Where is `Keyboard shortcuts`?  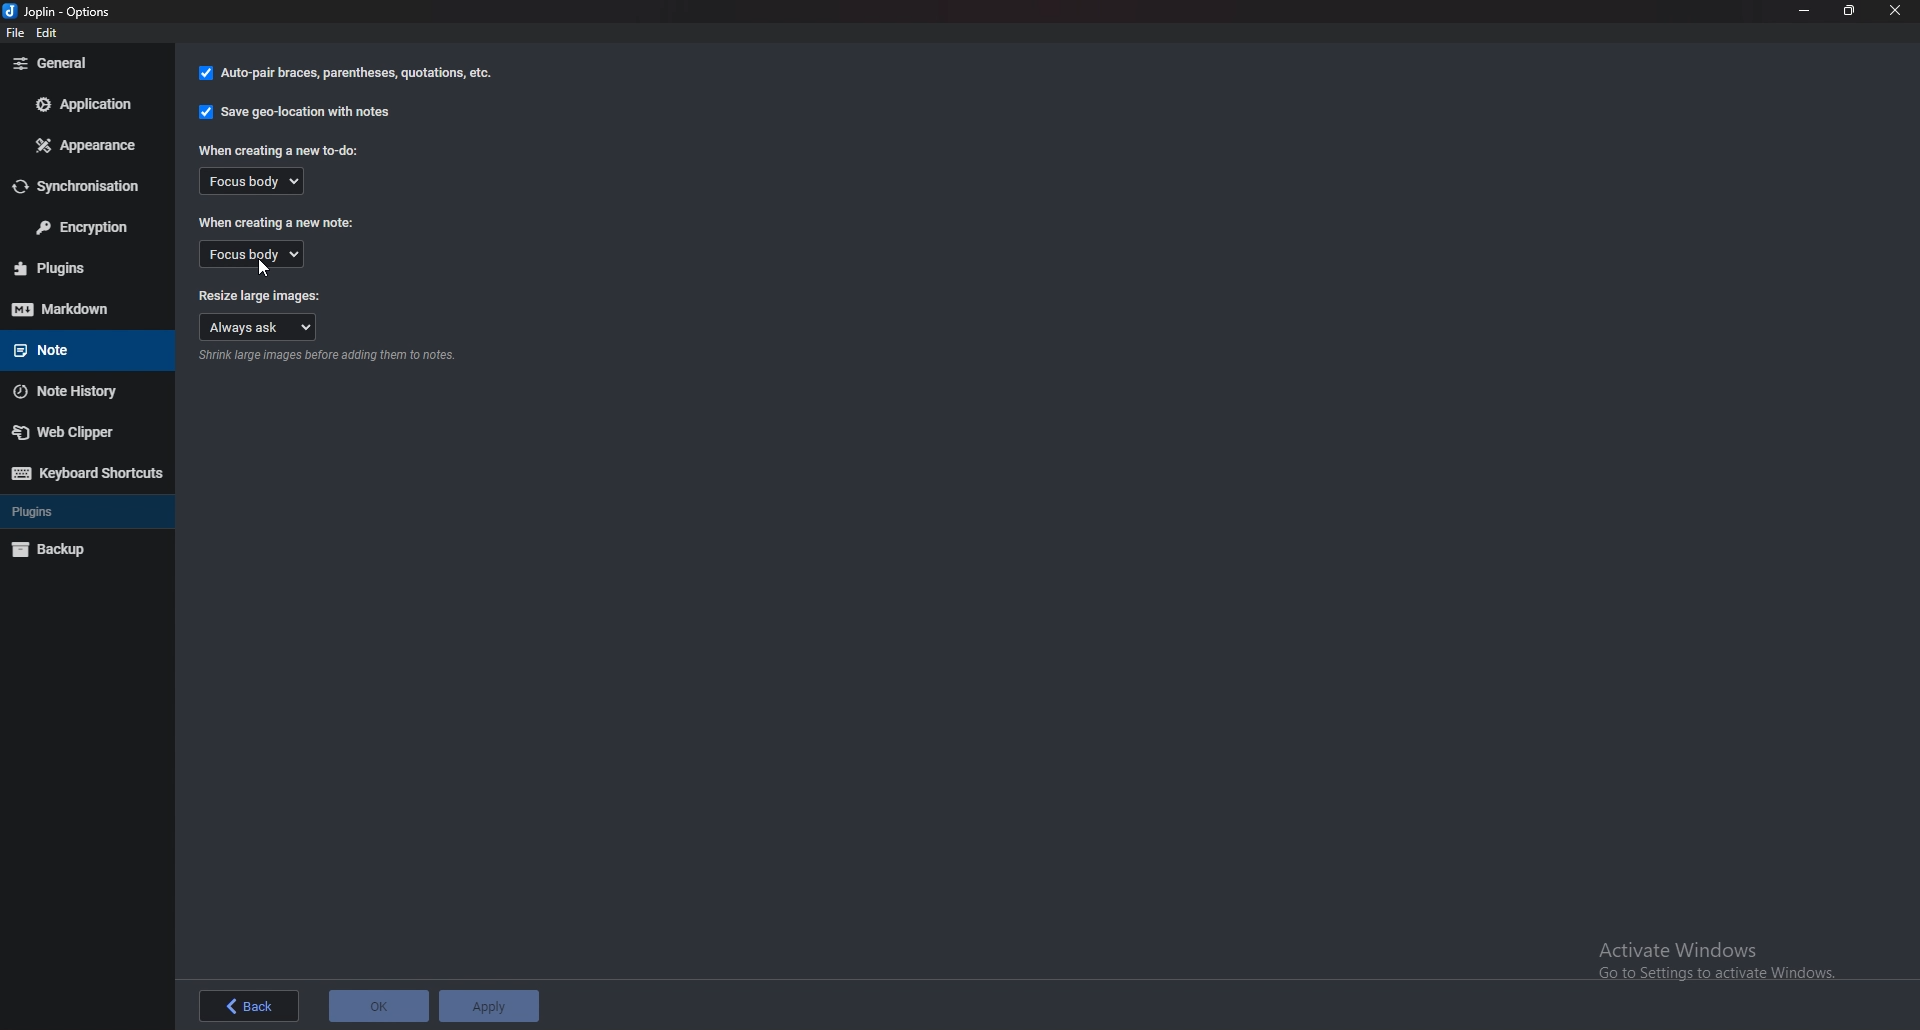 Keyboard shortcuts is located at coordinates (85, 473).